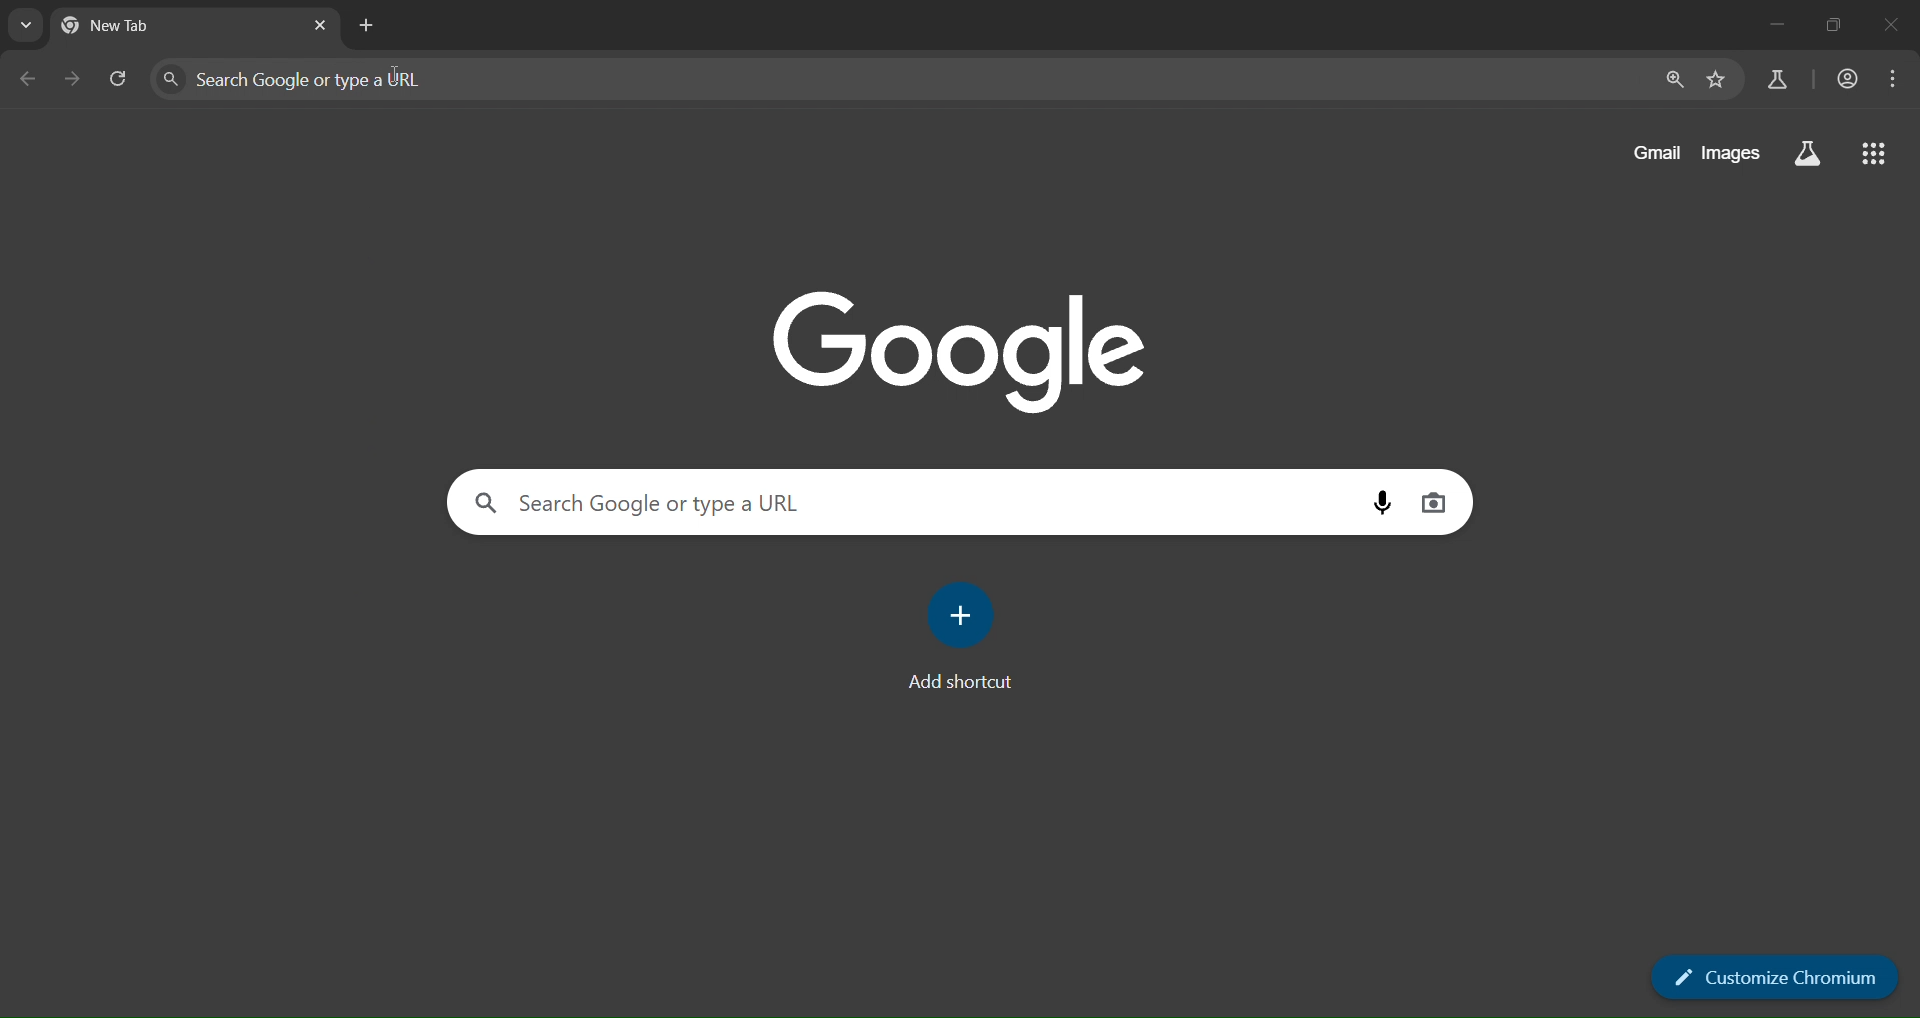  I want to click on minimize, so click(1775, 25).